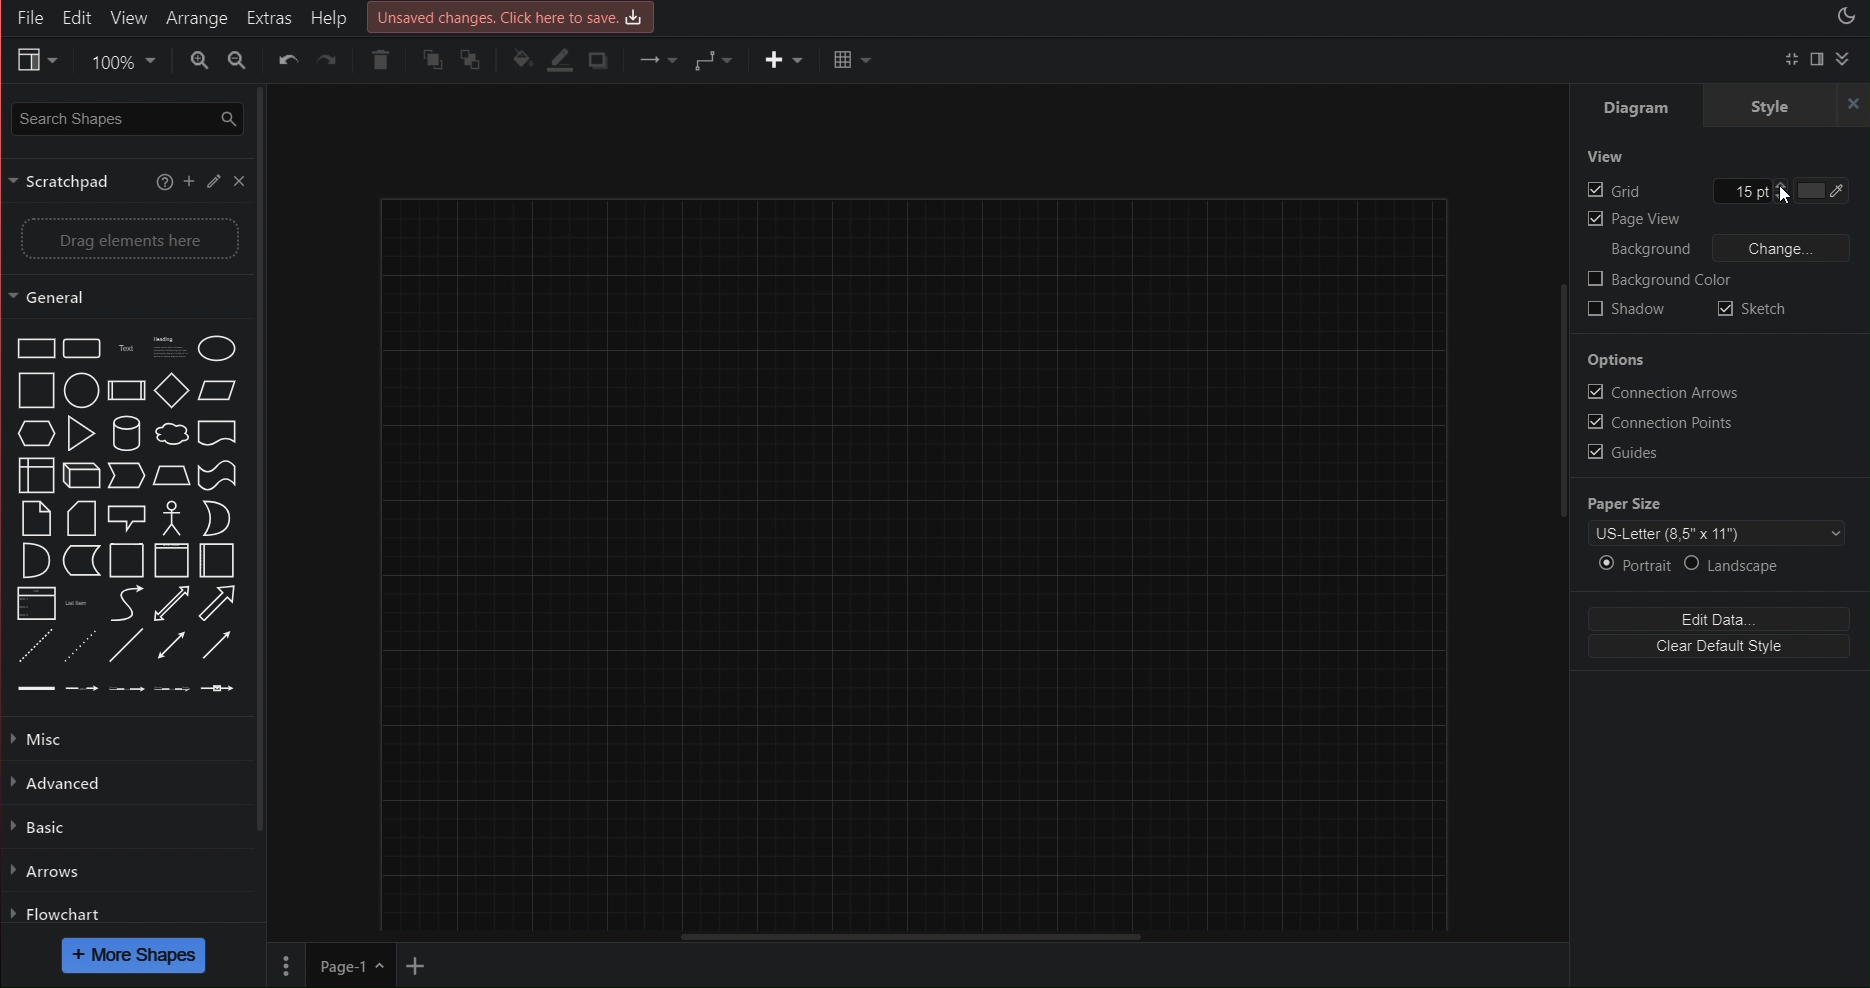 The height and width of the screenshot is (988, 1870). Describe the element at coordinates (1789, 60) in the screenshot. I see `Fullscreen` at that location.